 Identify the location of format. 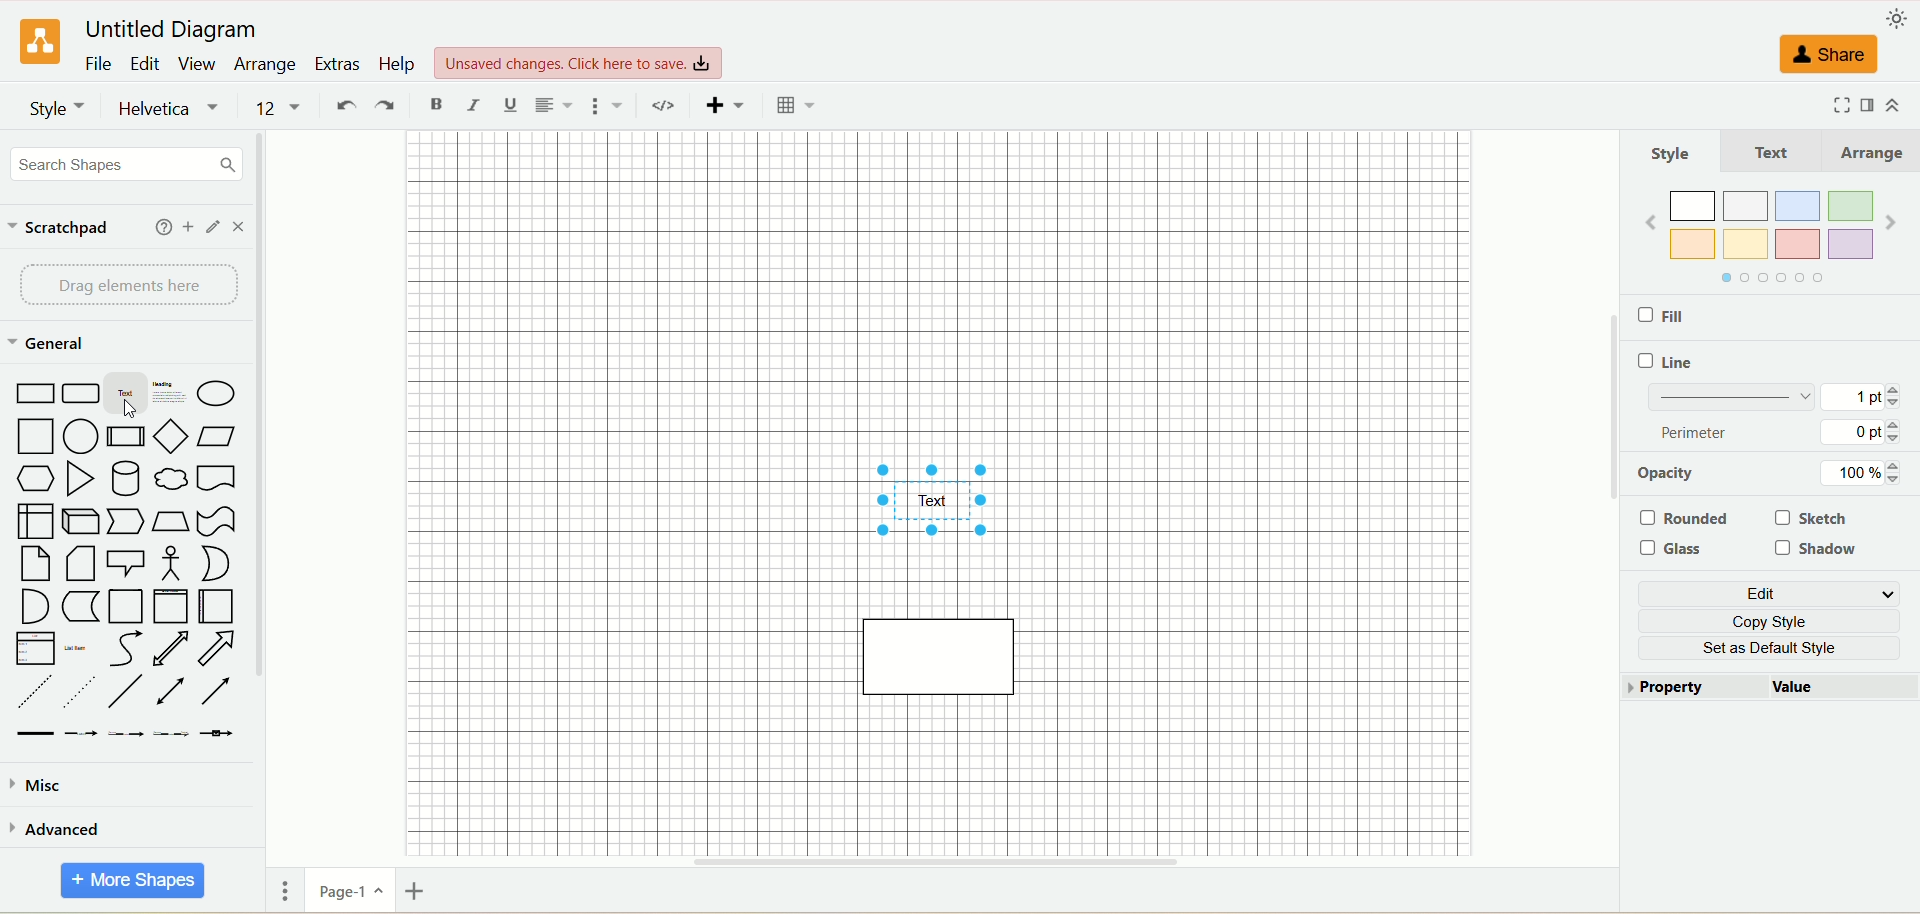
(1864, 107).